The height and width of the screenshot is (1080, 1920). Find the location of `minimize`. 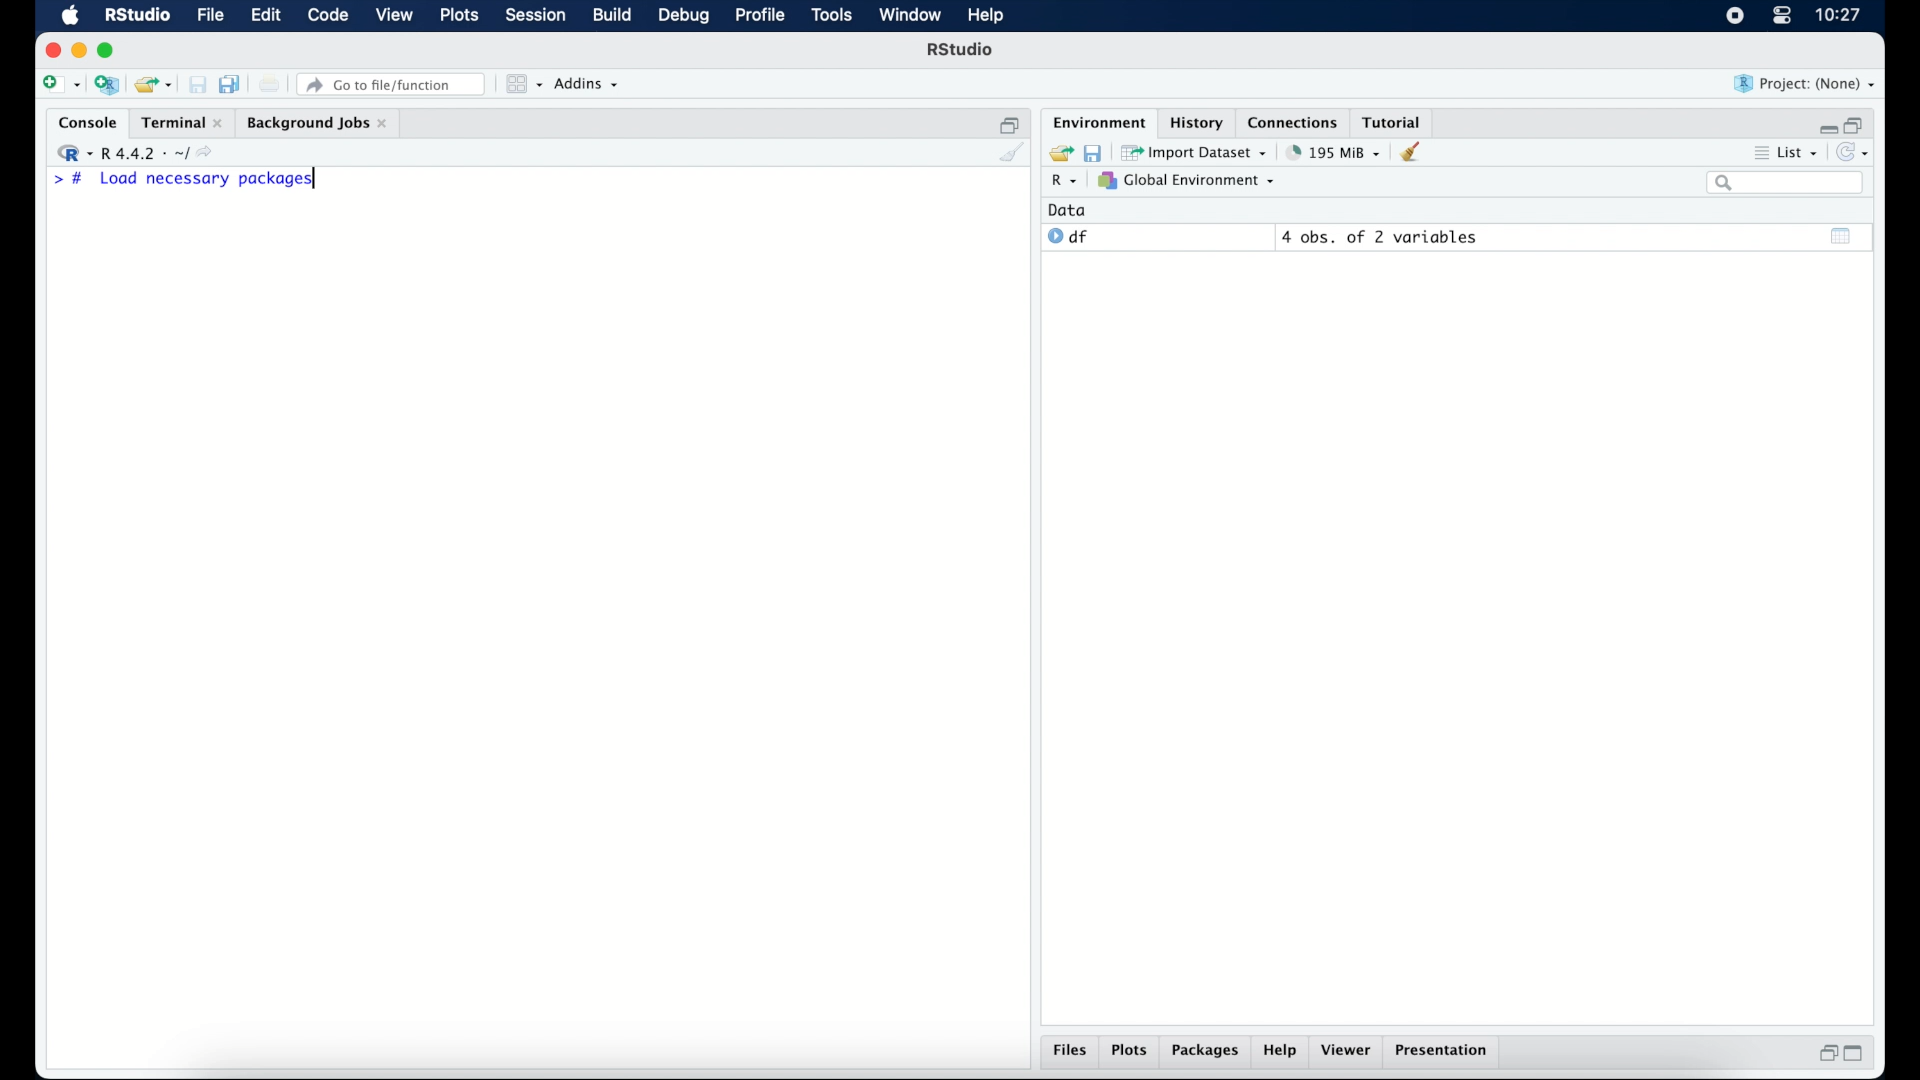

minimize is located at coordinates (1825, 124).